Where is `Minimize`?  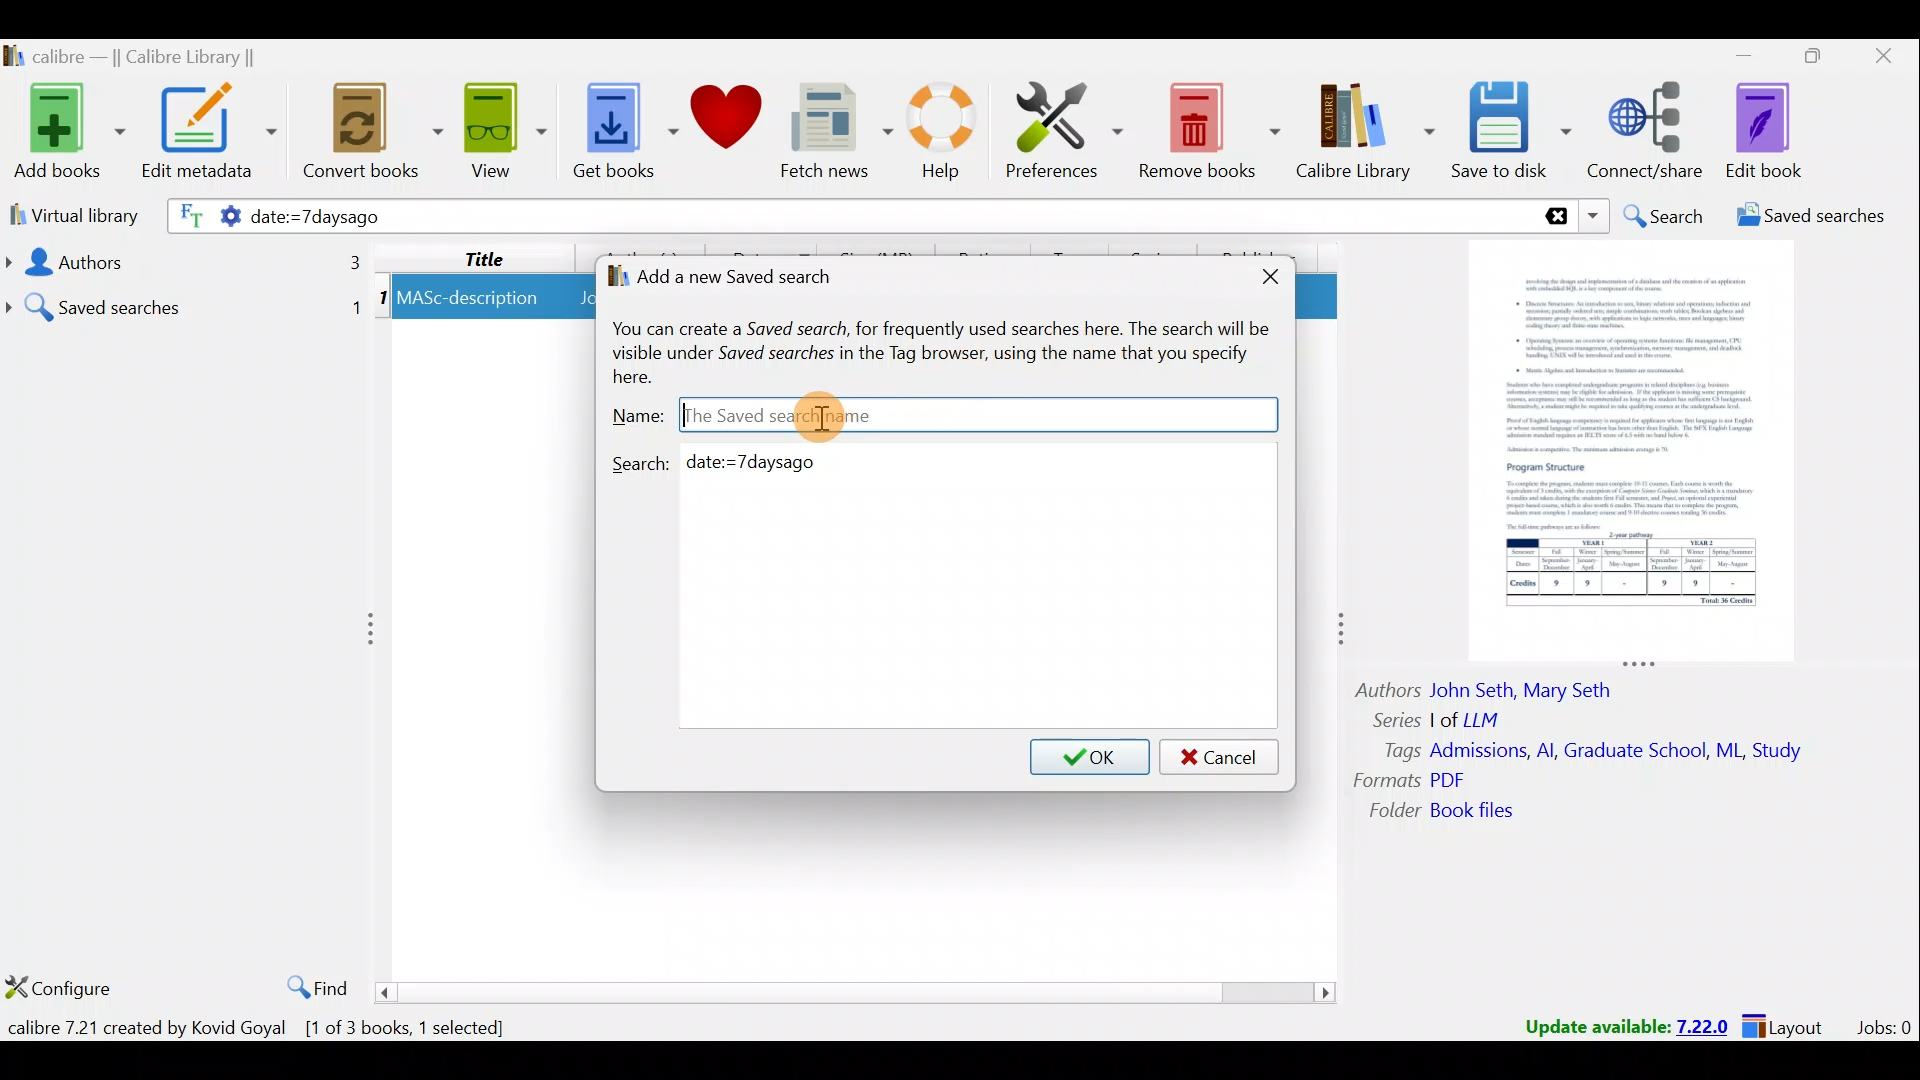
Minimize is located at coordinates (1733, 55).